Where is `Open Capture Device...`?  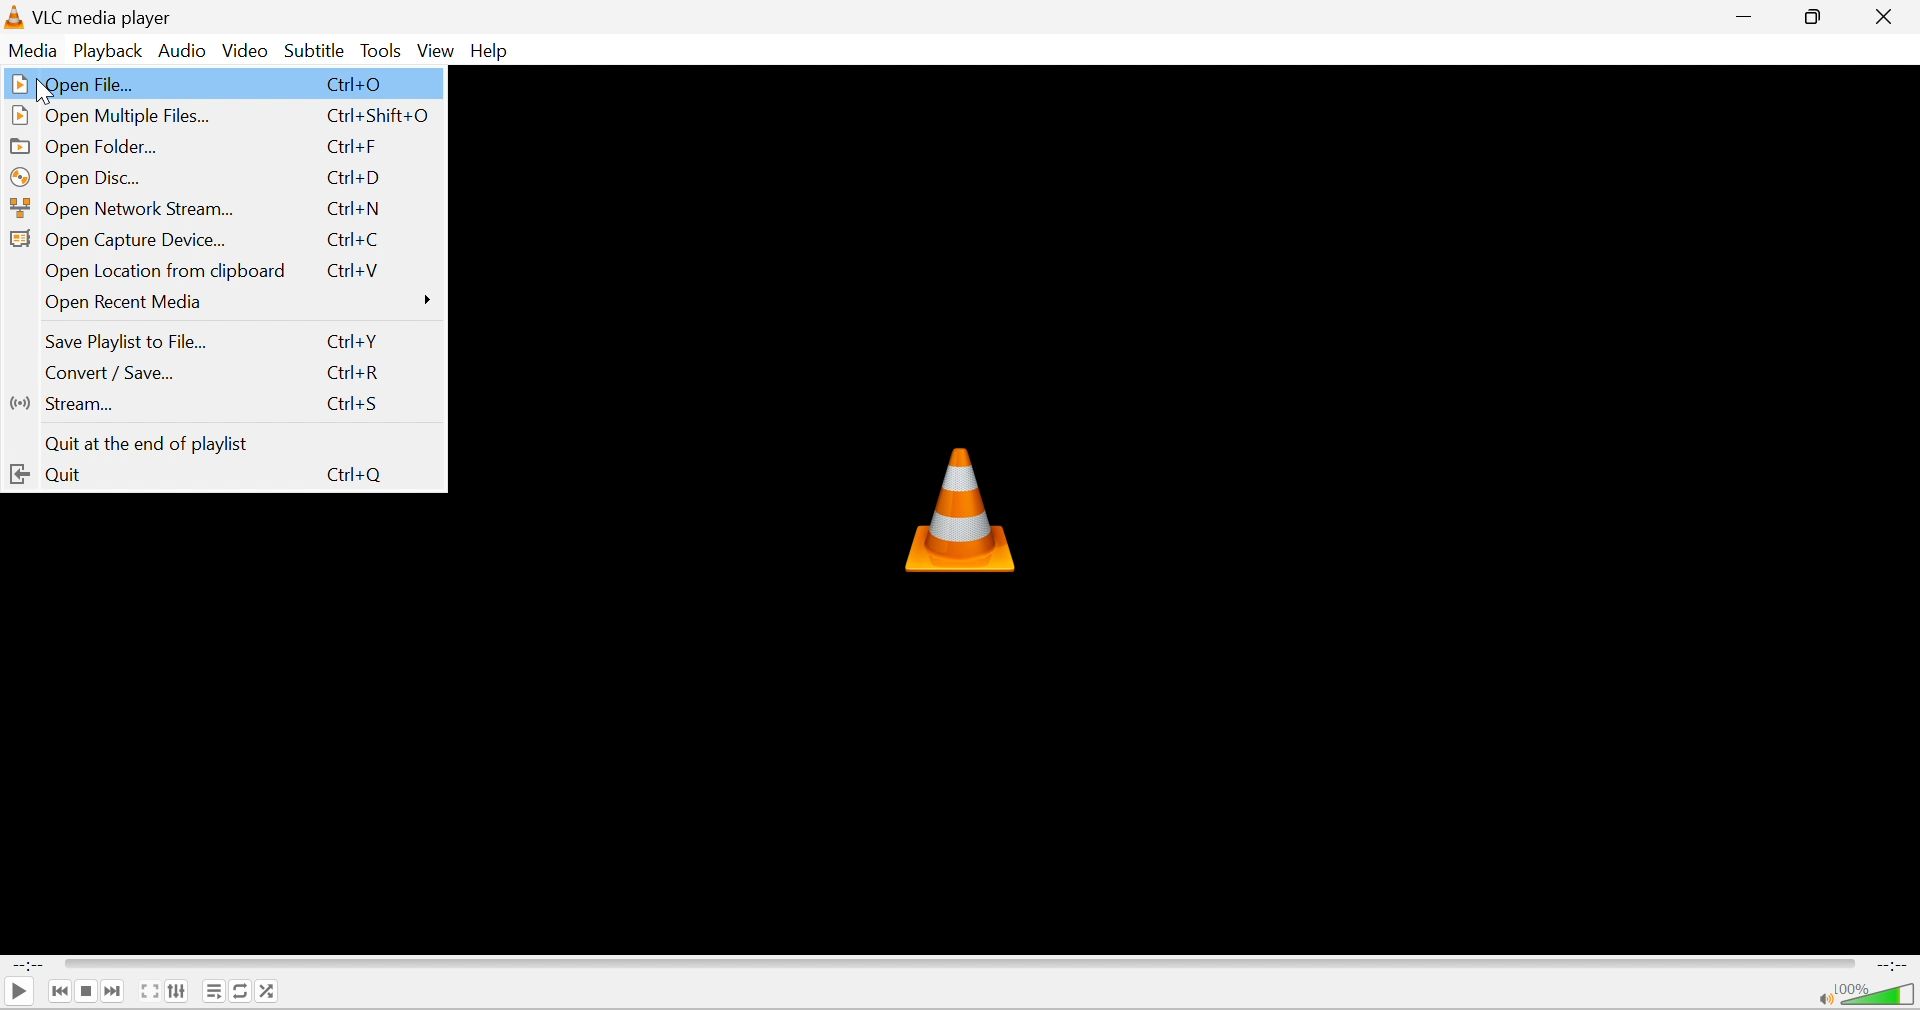
Open Capture Device... is located at coordinates (120, 240).